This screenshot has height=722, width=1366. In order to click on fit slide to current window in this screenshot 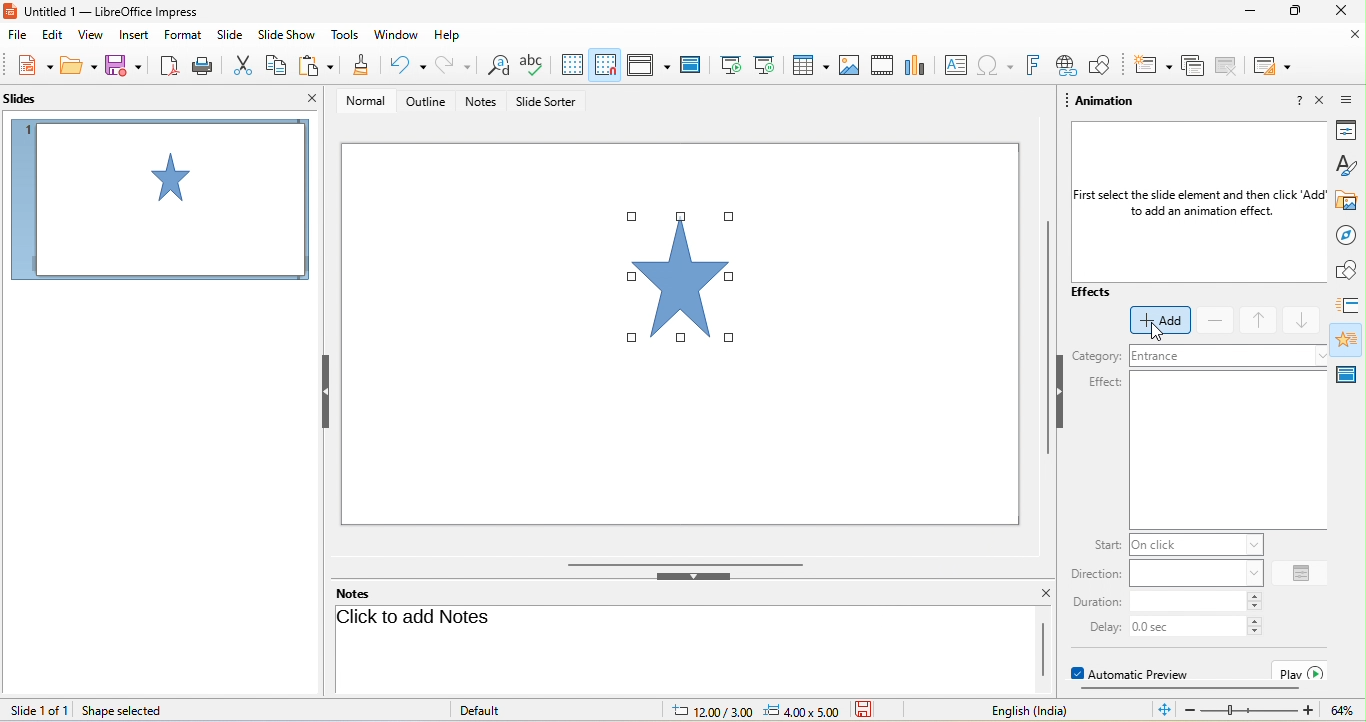, I will do `click(1164, 711)`.